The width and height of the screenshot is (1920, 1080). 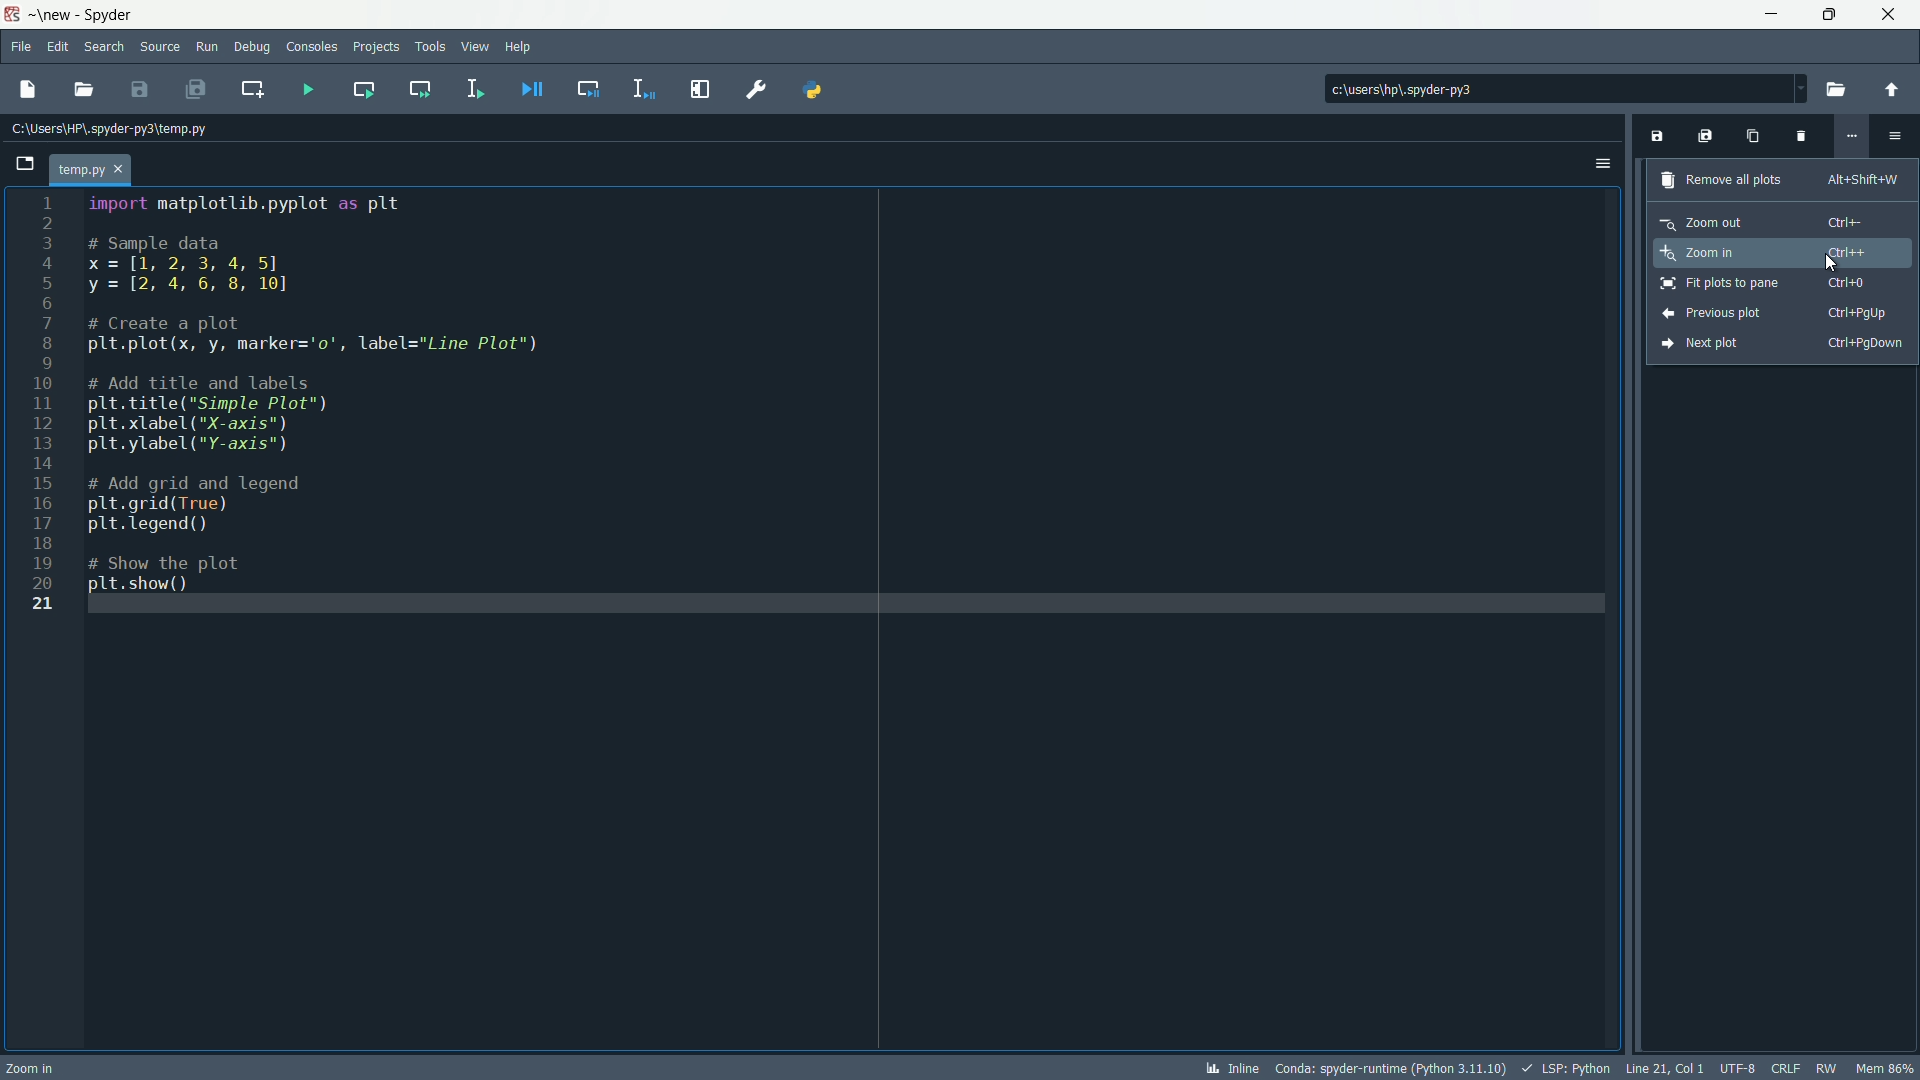 What do you see at coordinates (755, 88) in the screenshot?
I see `preferences` at bounding box center [755, 88].